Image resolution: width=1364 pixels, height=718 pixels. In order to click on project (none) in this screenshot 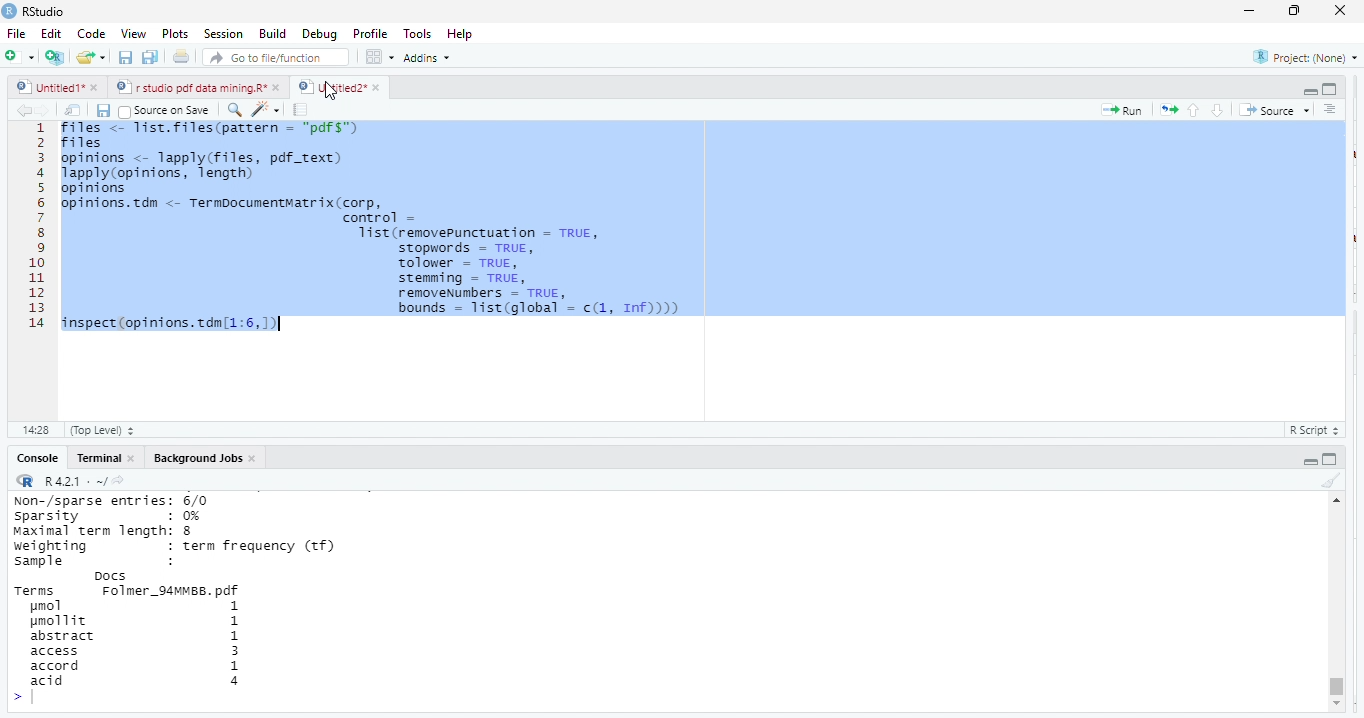, I will do `click(1300, 57)`.